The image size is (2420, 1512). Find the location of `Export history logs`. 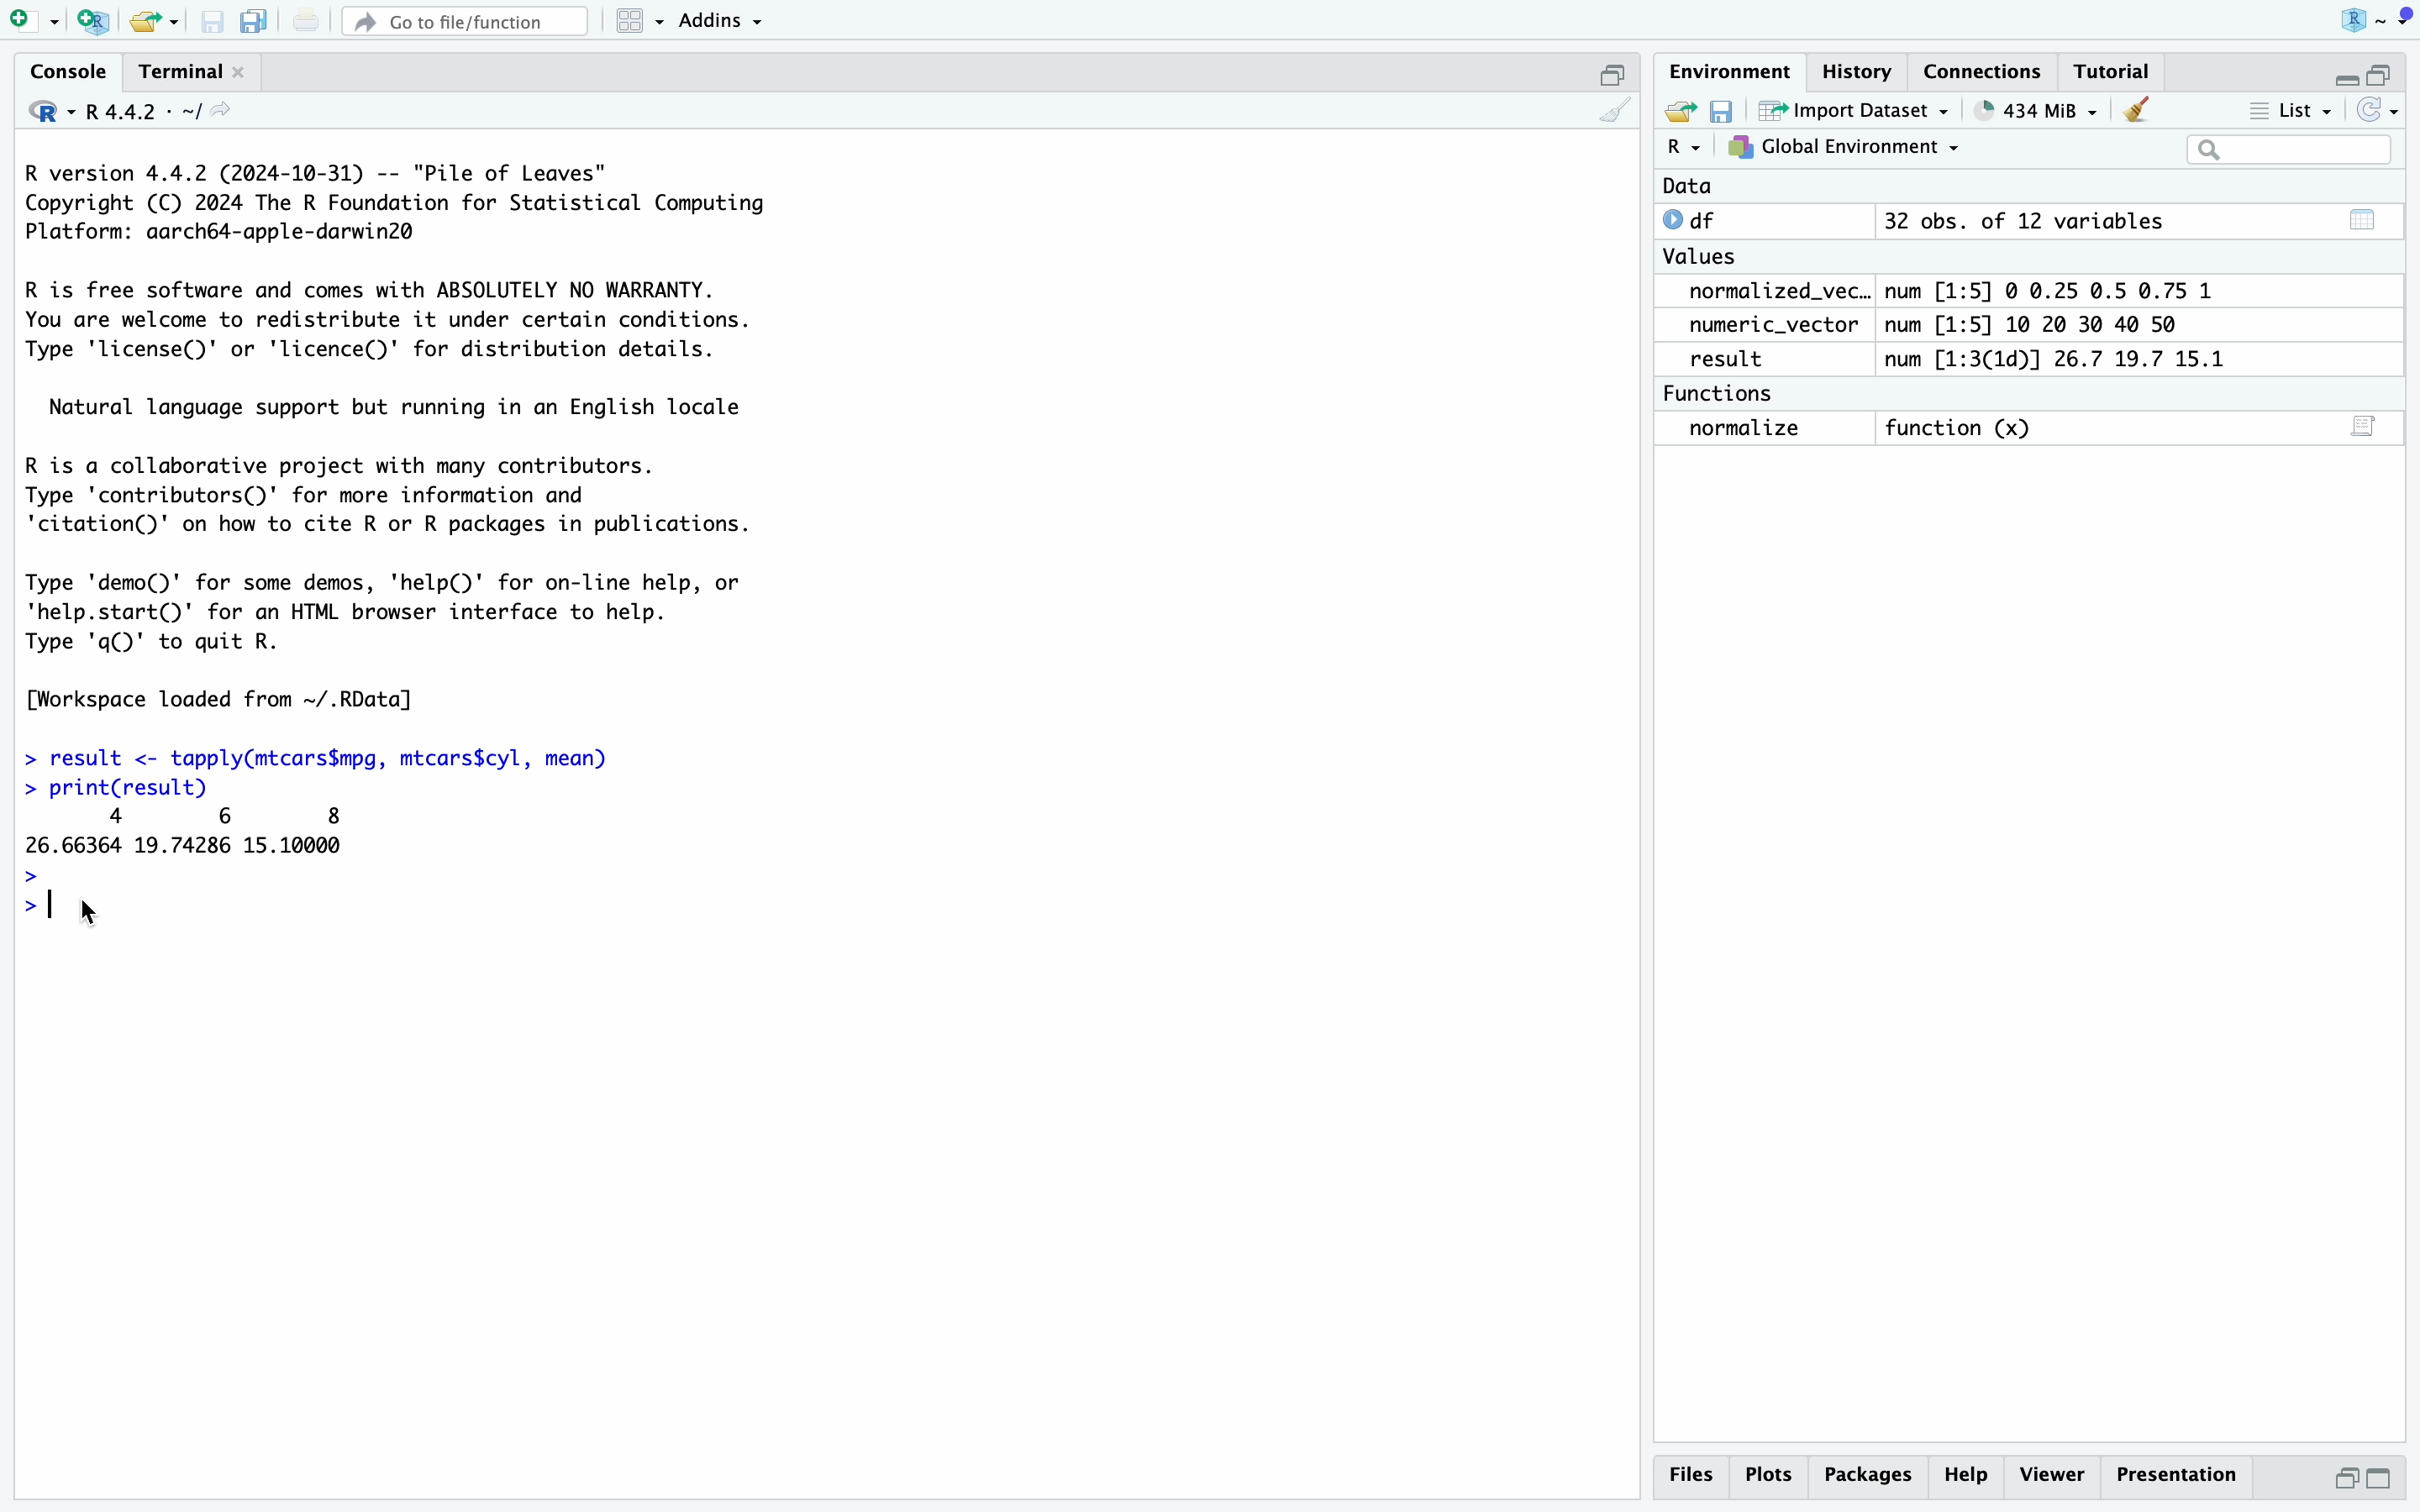

Export history logs is located at coordinates (1678, 110).